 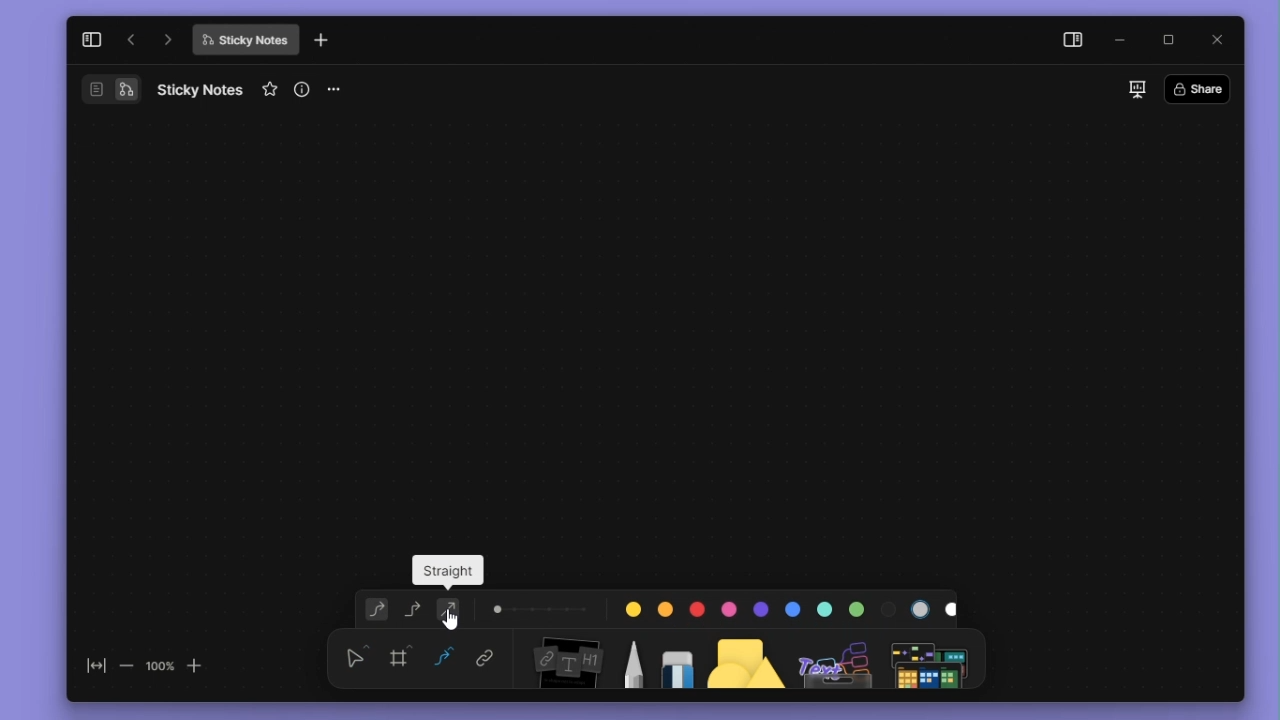 I want to click on pen, so click(x=632, y=657).